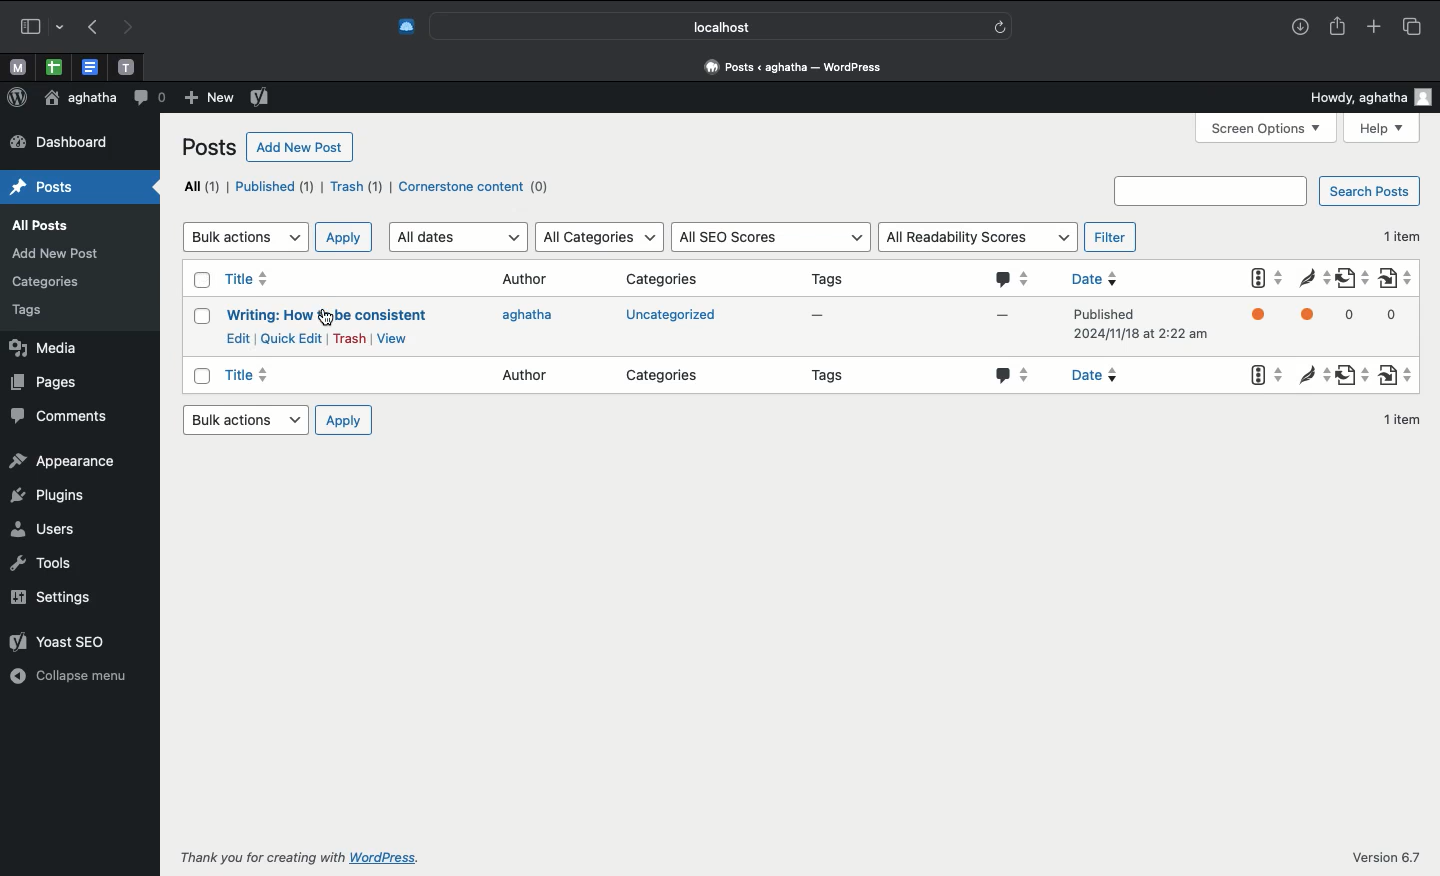 The height and width of the screenshot is (876, 1440). What do you see at coordinates (350, 339) in the screenshot?
I see `Trash` at bounding box center [350, 339].